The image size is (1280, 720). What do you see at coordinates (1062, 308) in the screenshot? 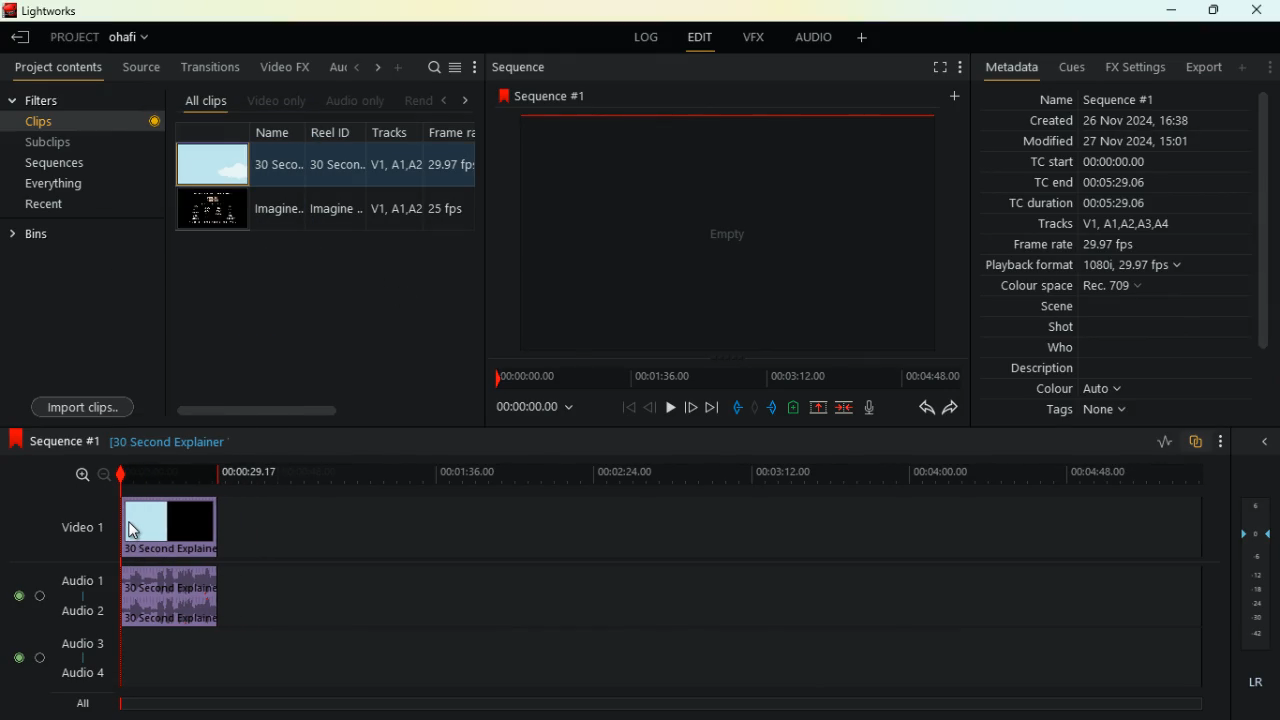
I see `scene` at bounding box center [1062, 308].